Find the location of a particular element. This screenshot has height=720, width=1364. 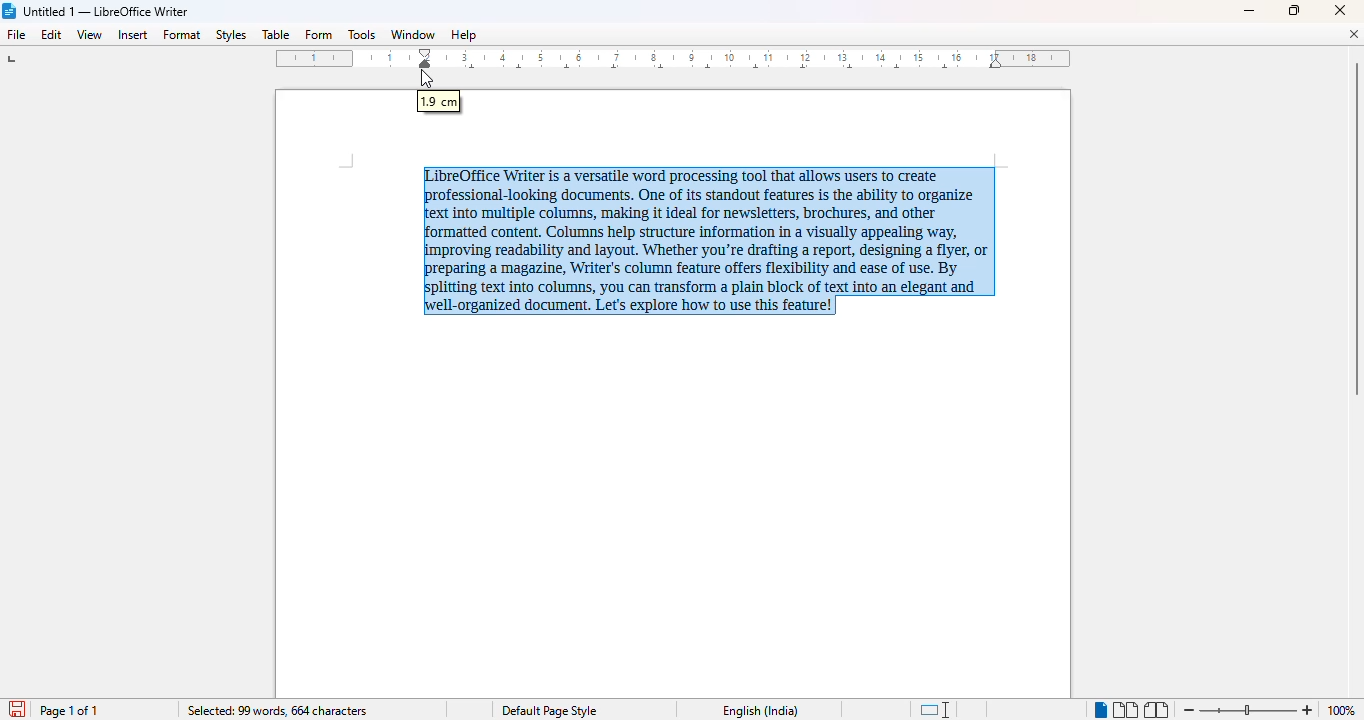

view is located at coordinates (90, 33).